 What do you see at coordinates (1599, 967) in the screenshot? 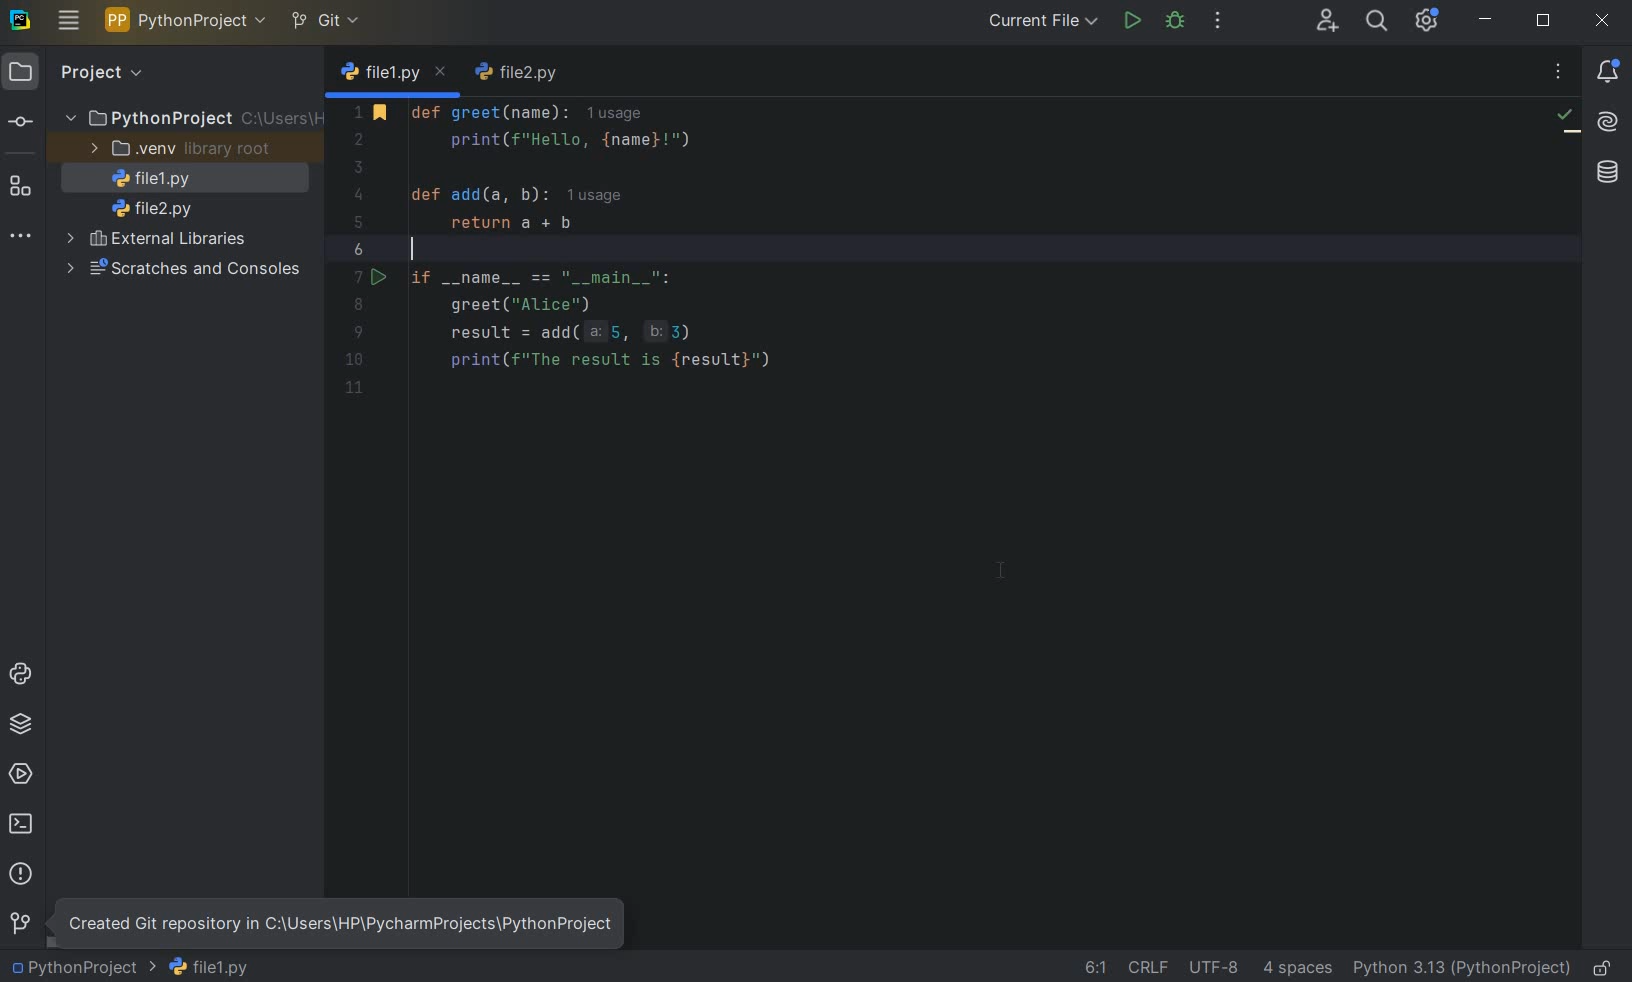
I see `make file ready only` at bounding box center [1599, 967].